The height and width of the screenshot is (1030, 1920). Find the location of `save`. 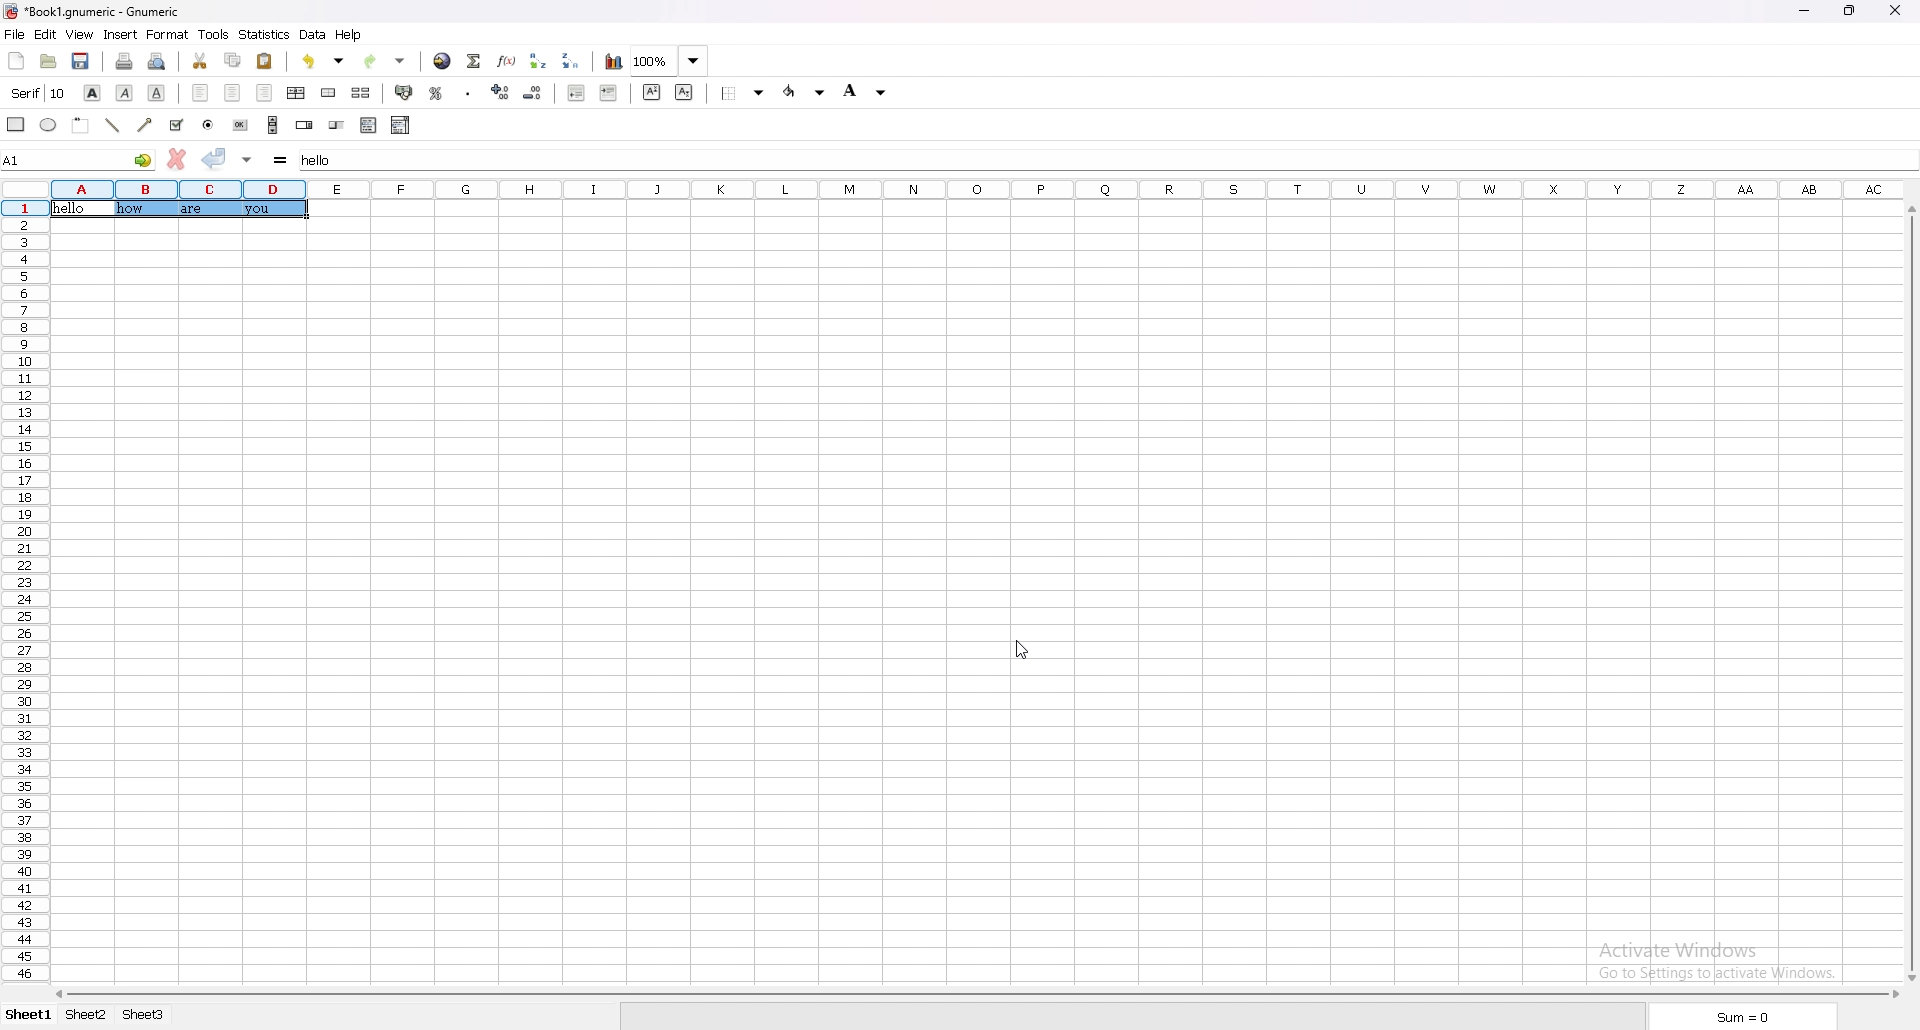

save is located at coordinates (82, 61).